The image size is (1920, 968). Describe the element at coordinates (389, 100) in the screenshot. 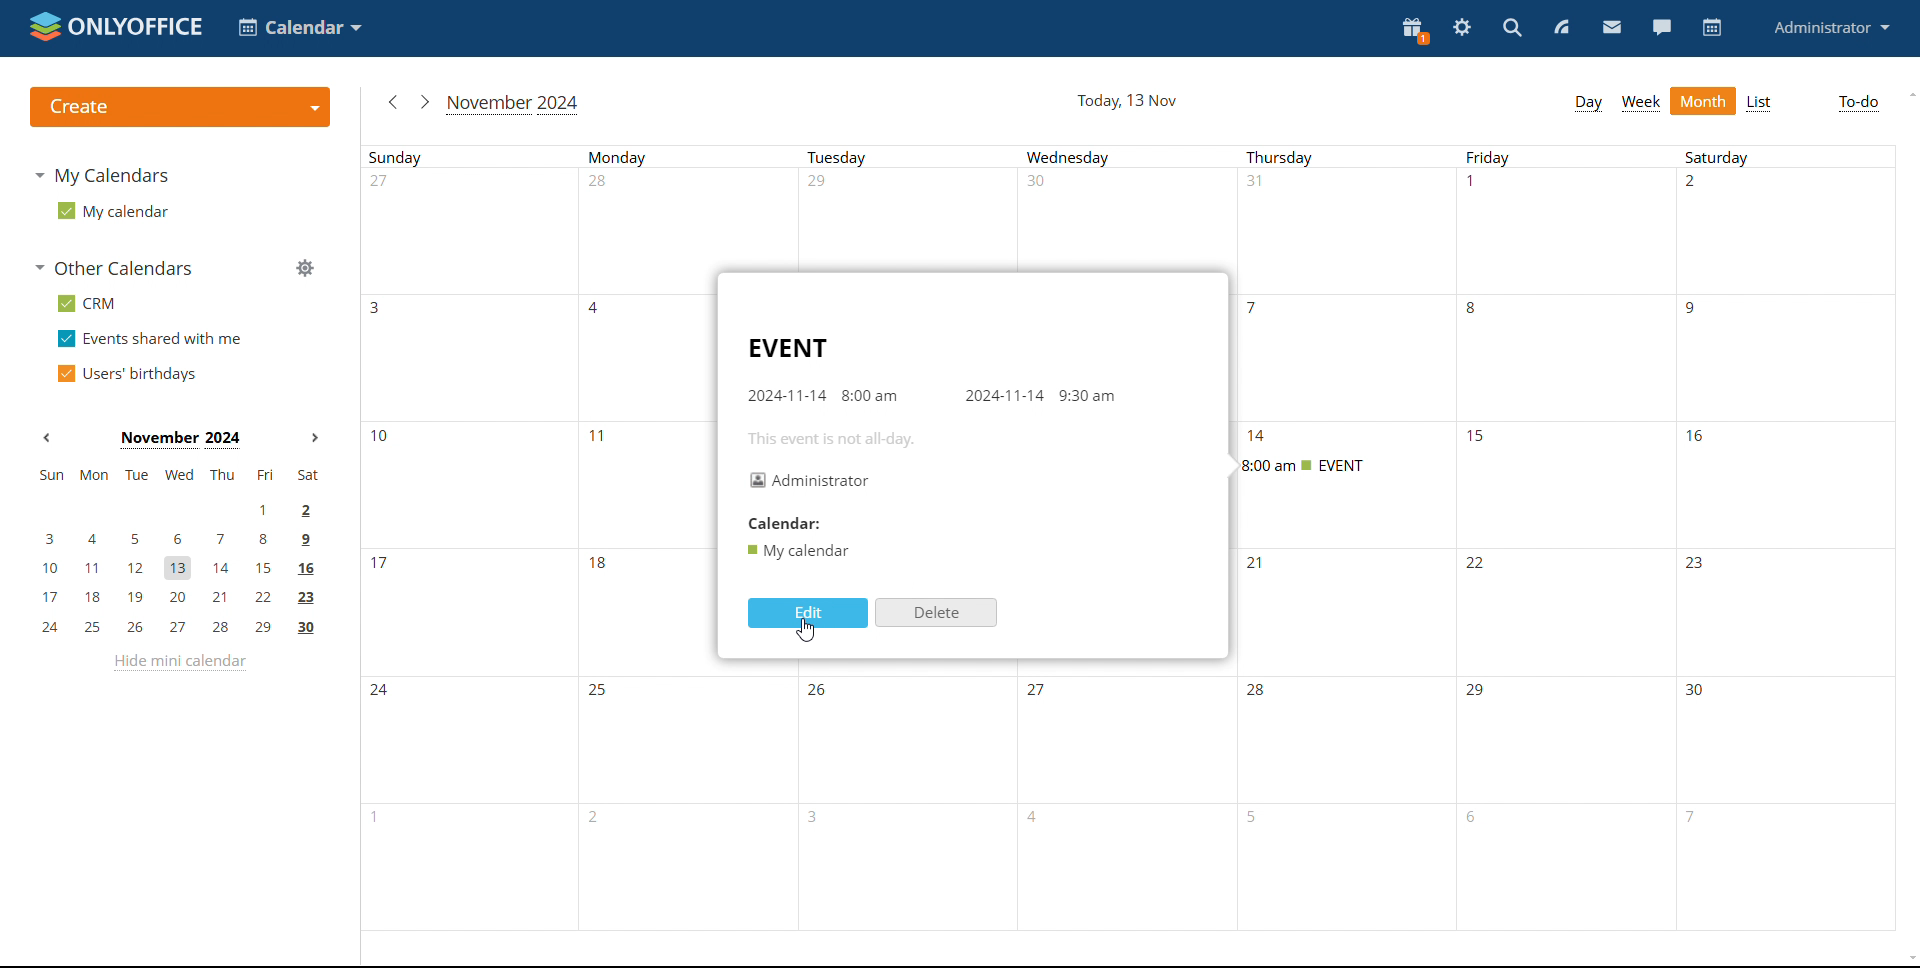

I see `previous month` at that location.